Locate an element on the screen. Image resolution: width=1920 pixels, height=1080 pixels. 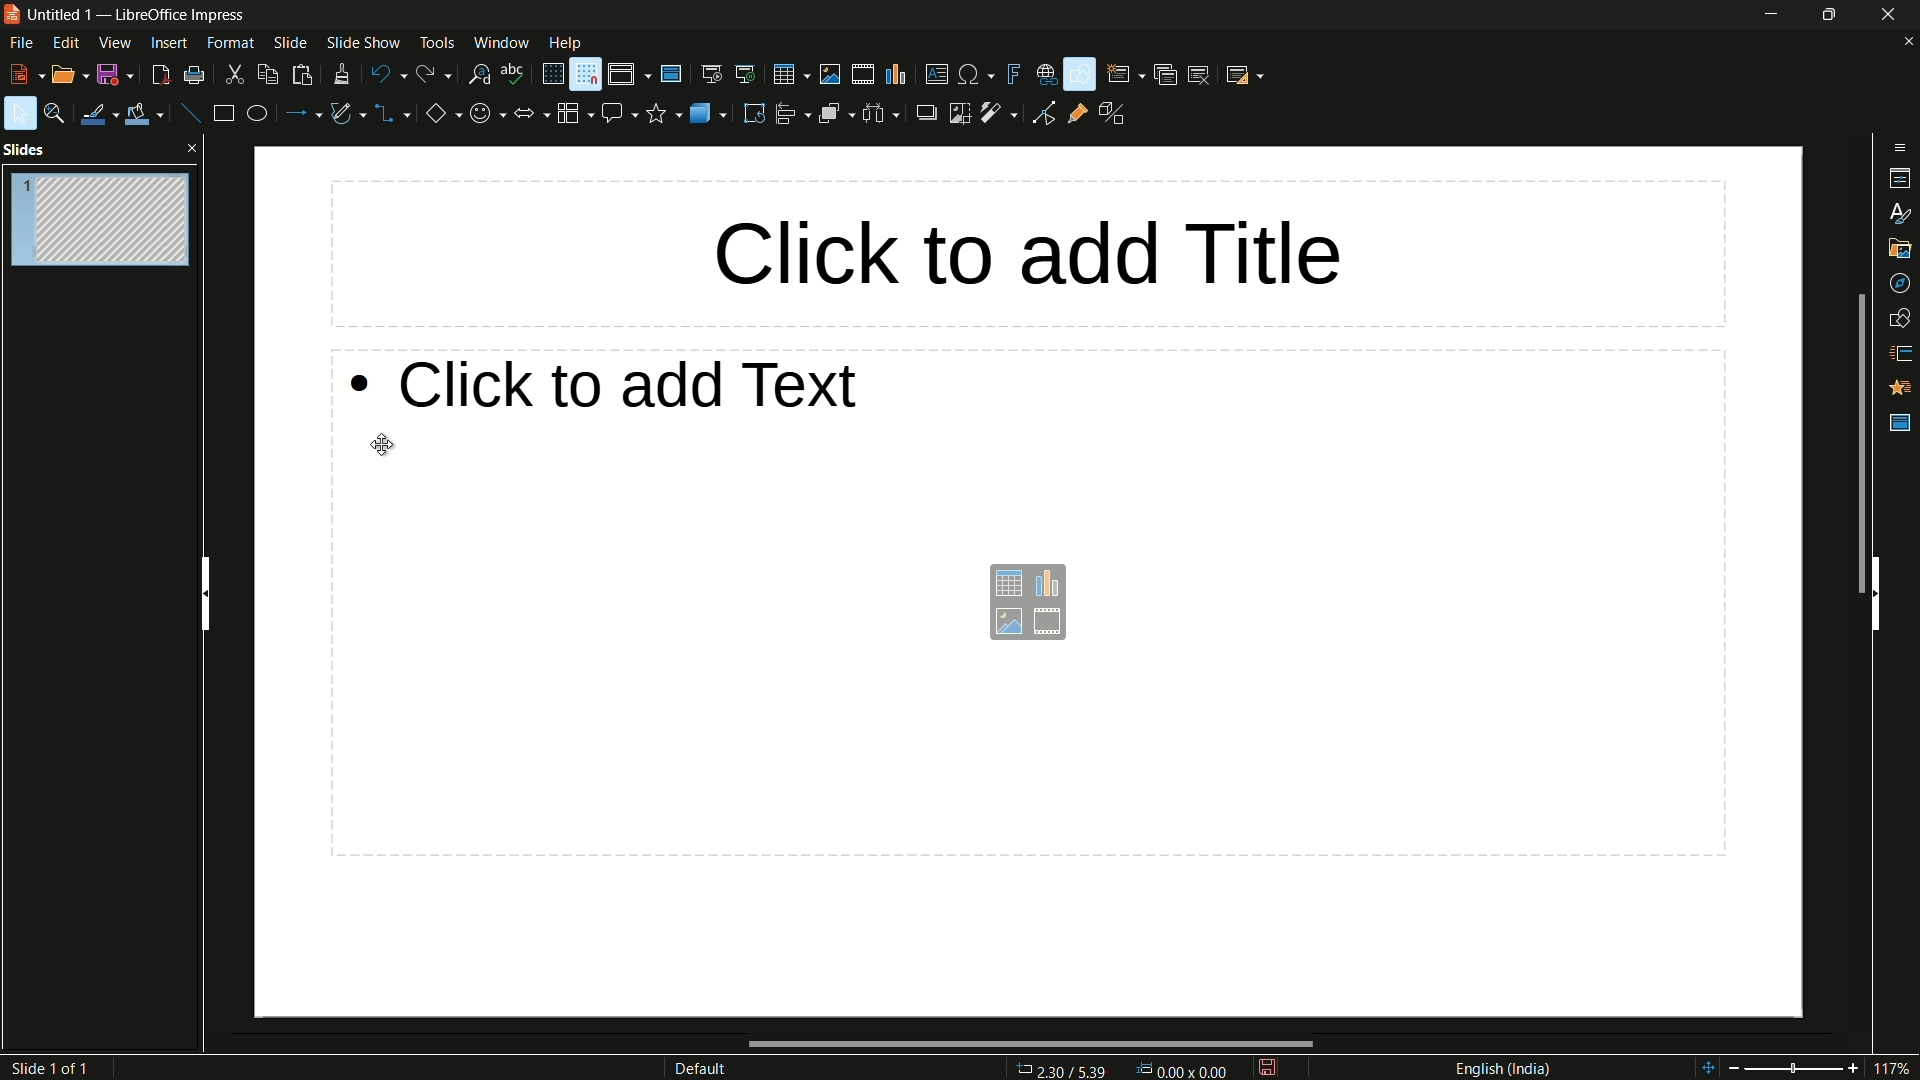
format menu is located at coordinates (230, 44).